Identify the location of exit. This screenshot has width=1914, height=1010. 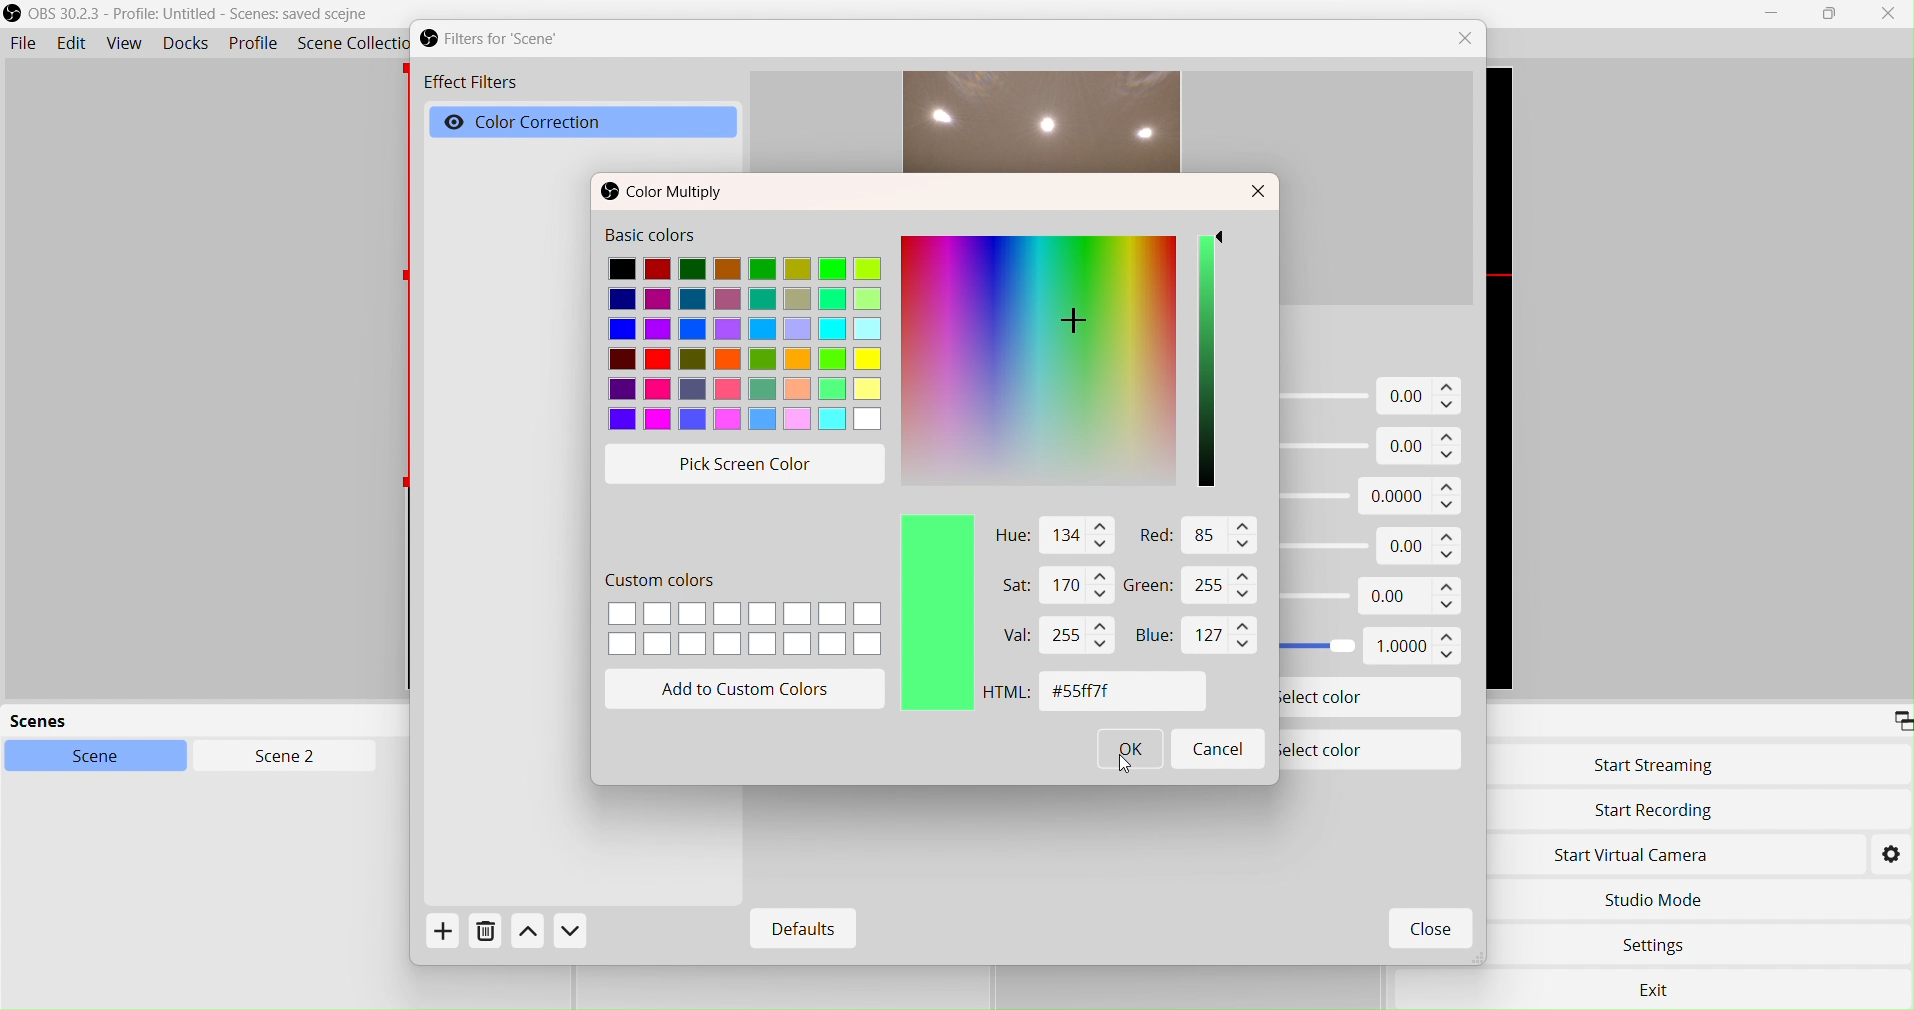
(1661, 988).